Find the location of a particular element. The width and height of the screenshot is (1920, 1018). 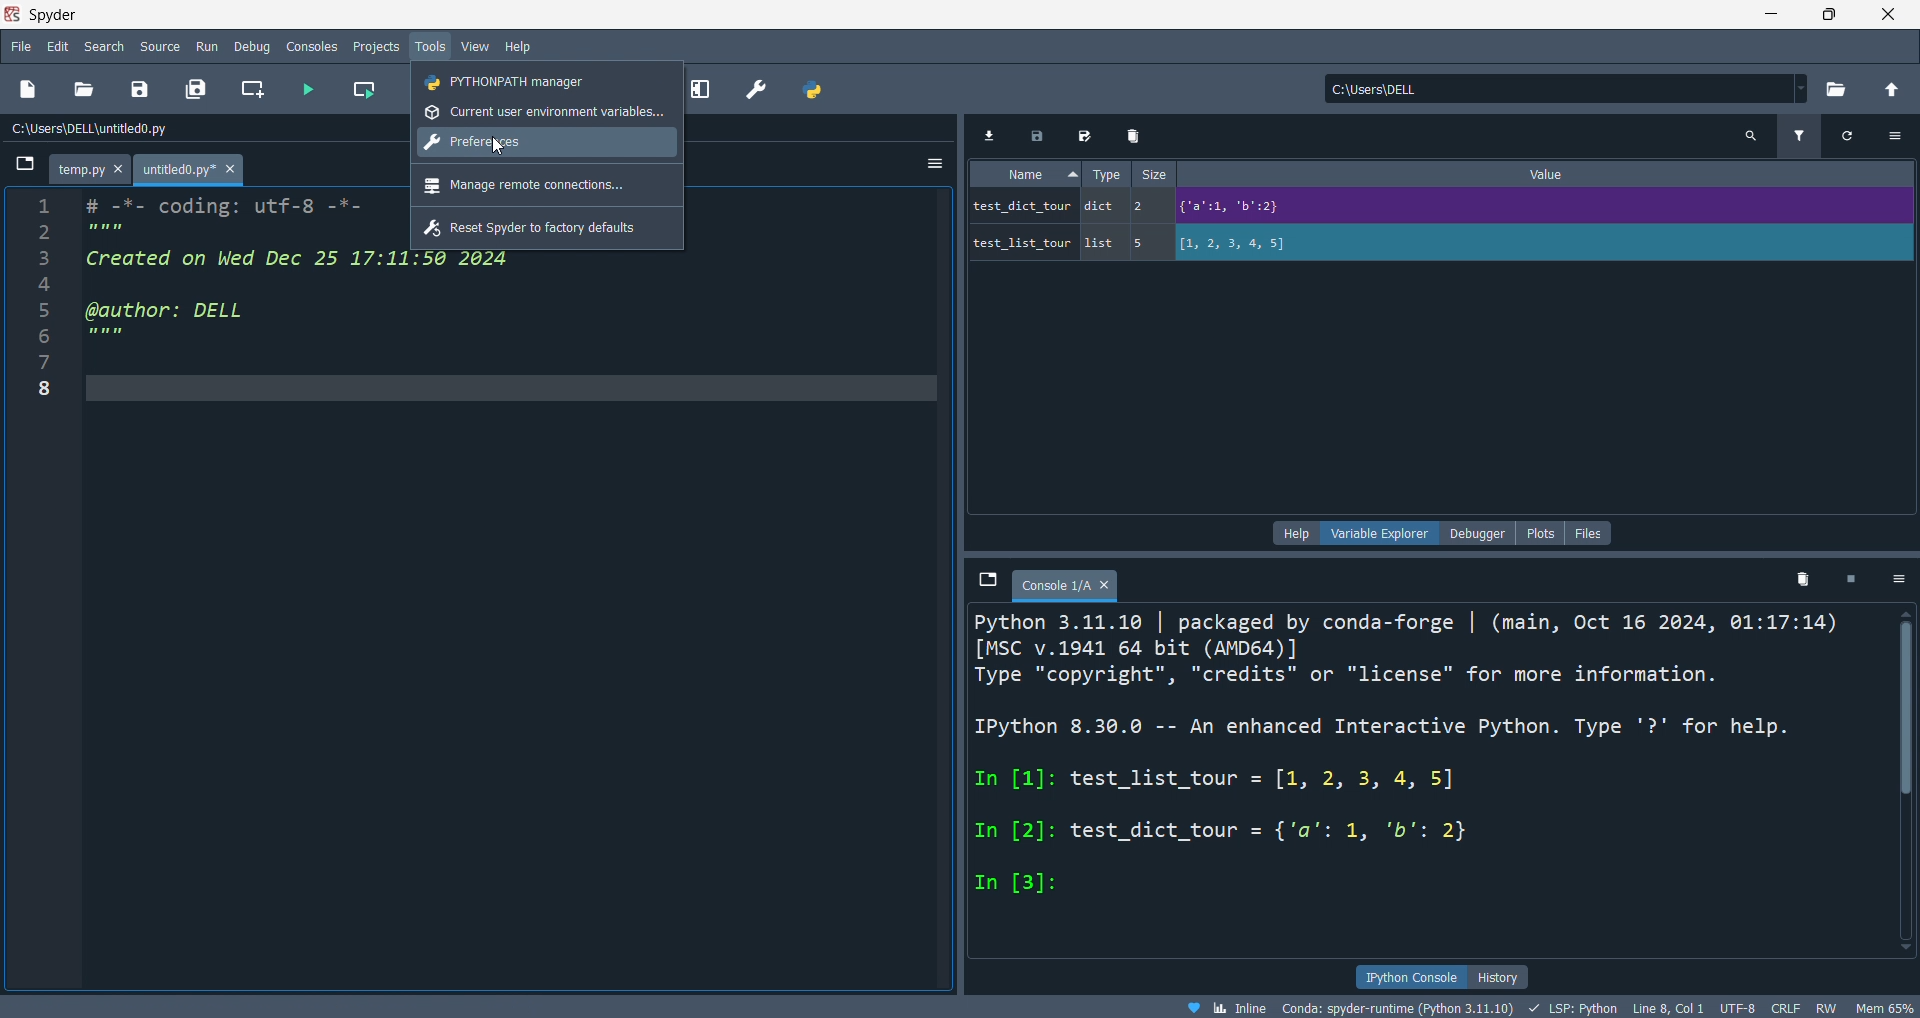

minimize is located at coordinates (1773, 18).